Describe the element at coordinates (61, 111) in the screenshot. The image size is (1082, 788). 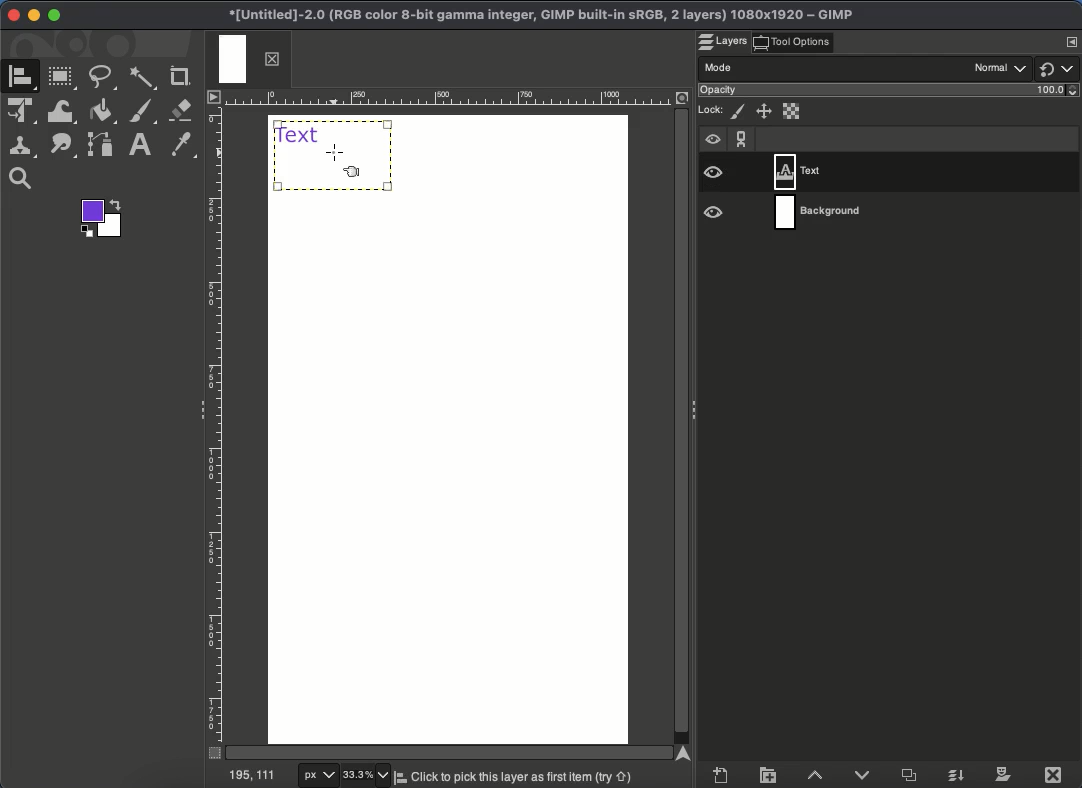
I see `Warp transformation` at that location.